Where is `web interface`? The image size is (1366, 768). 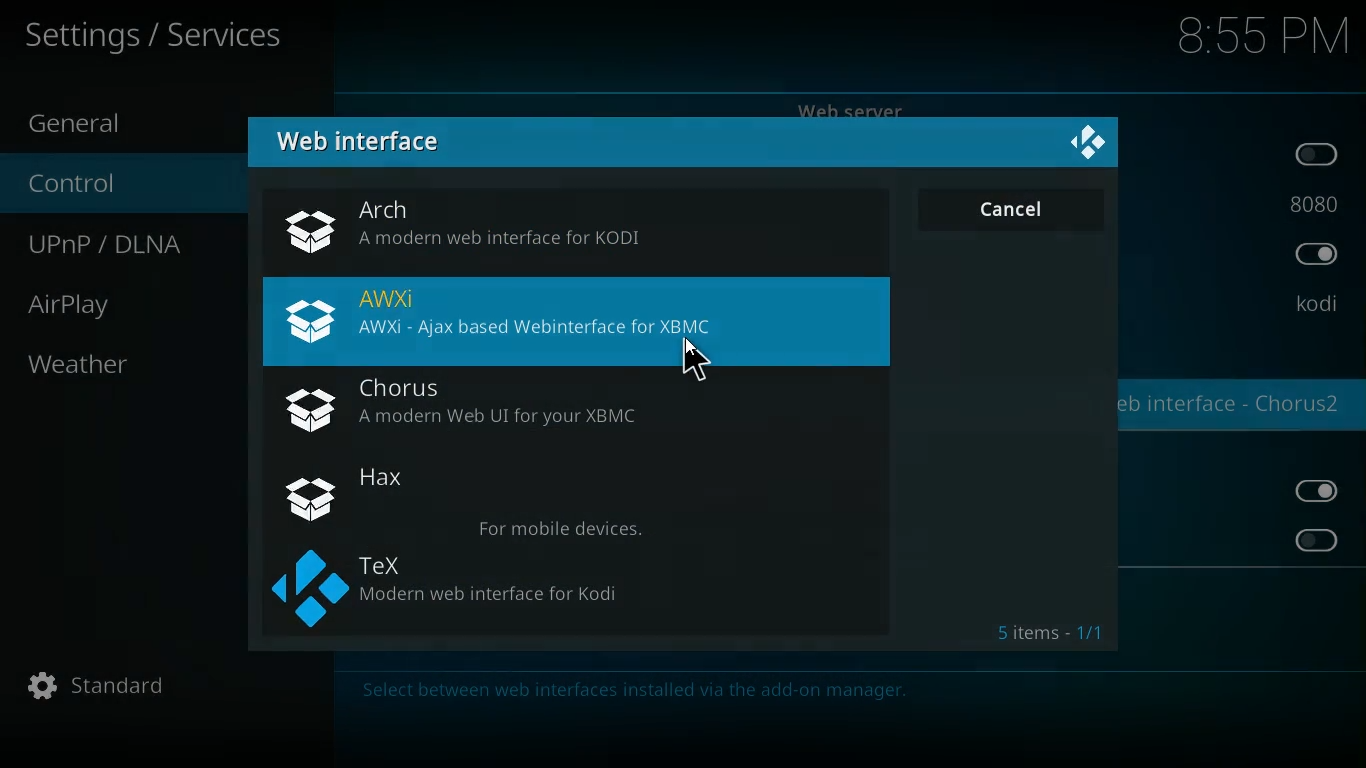
web interface is located at coordinates (373, 142).